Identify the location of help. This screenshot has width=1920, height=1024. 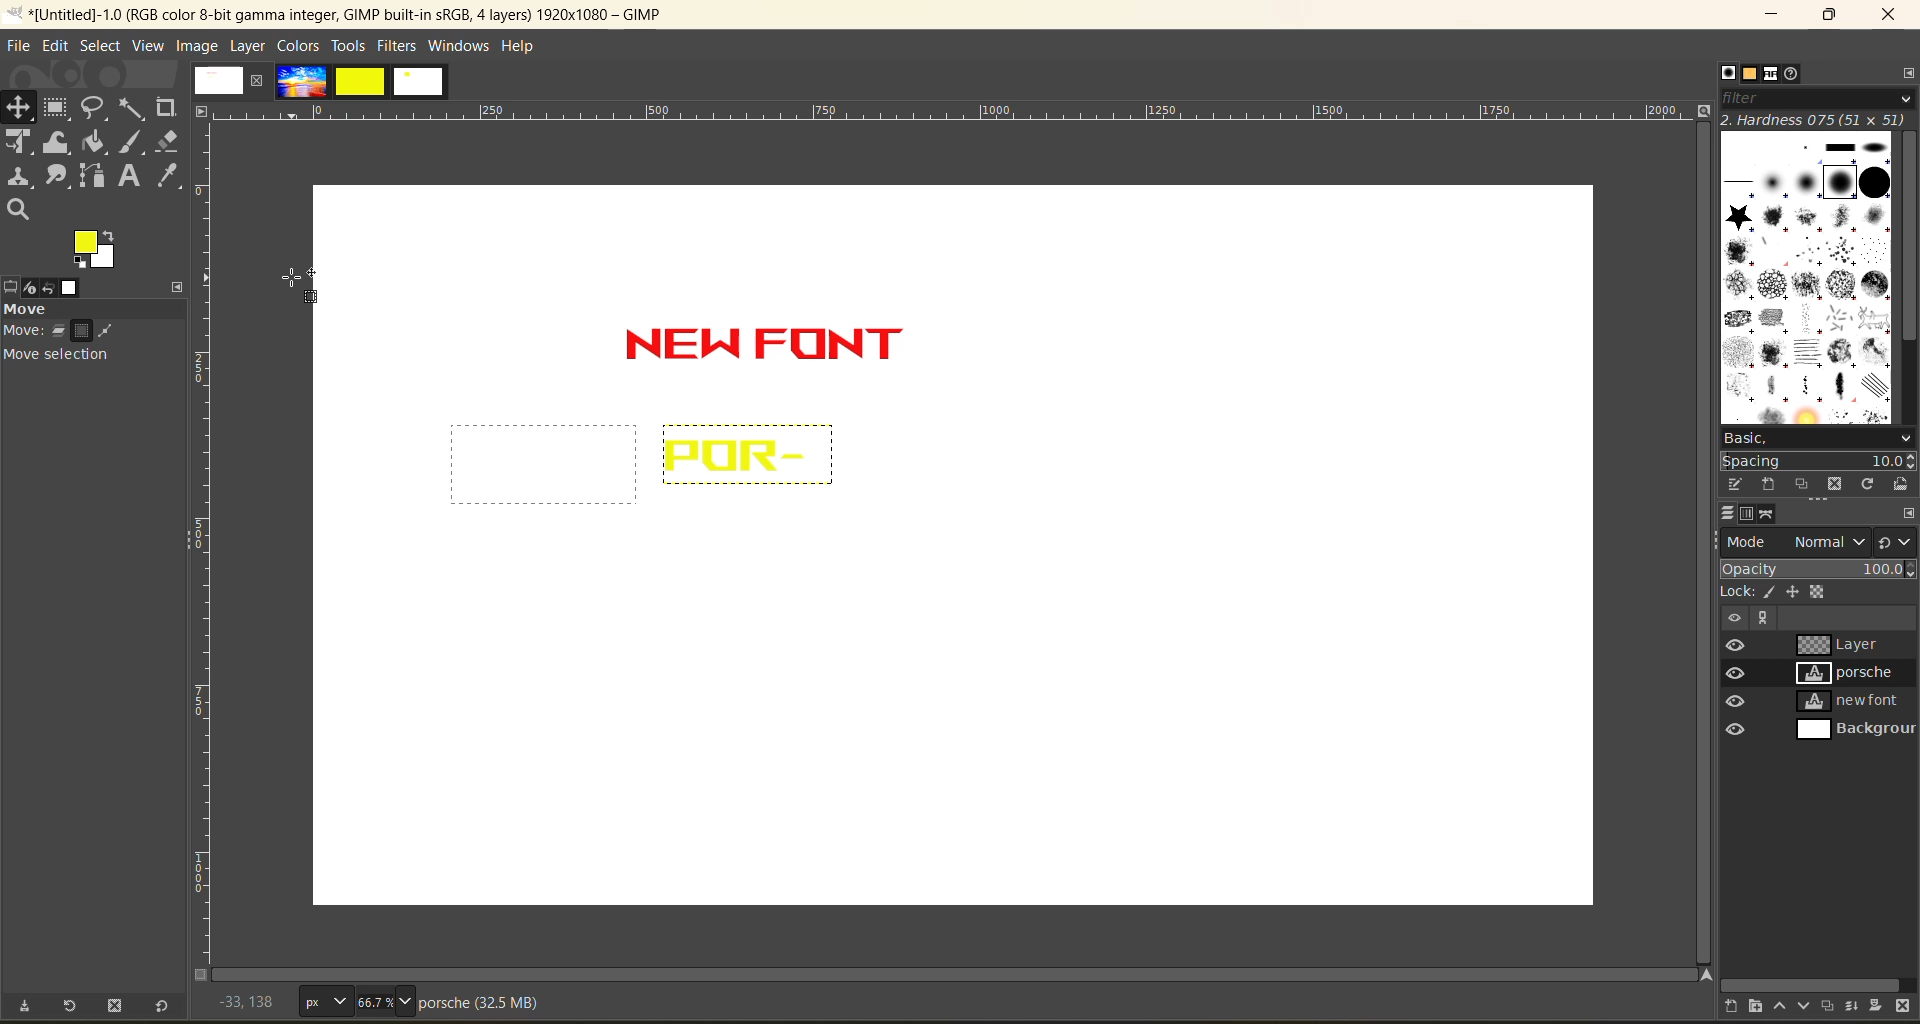
(516, 48).